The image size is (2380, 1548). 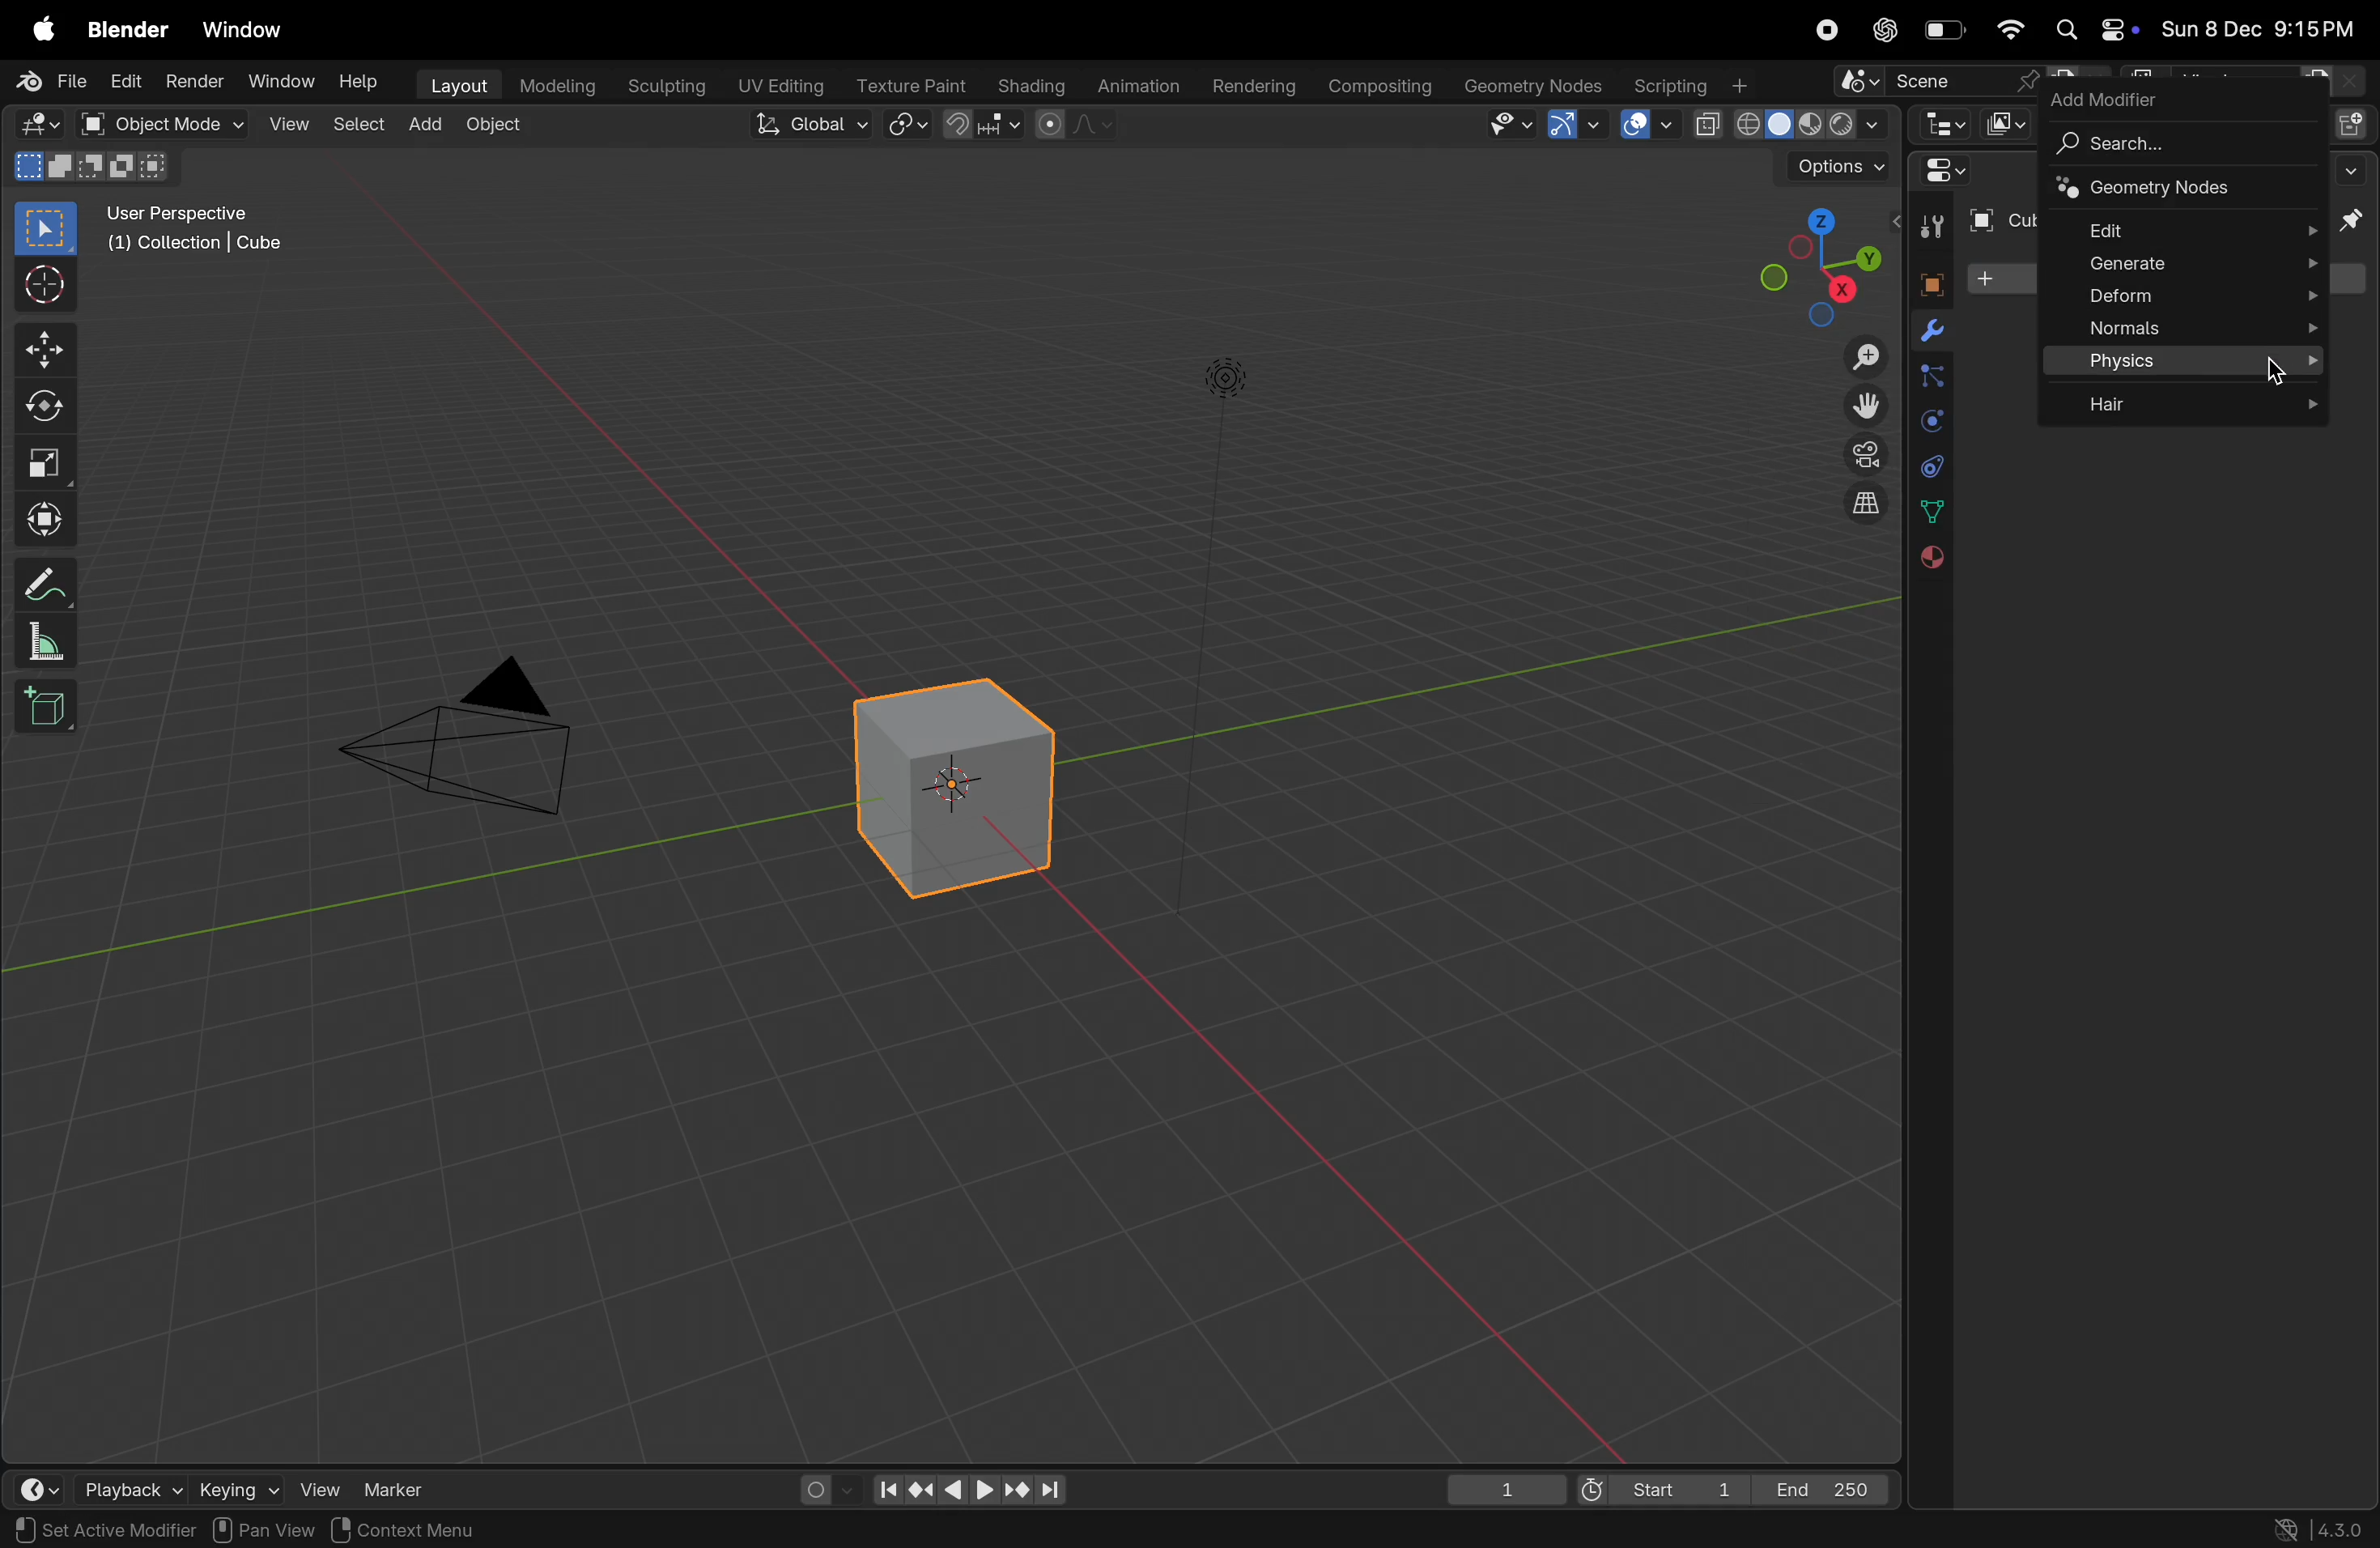 I want to click on show overlays, so click(x=1647, y=124).